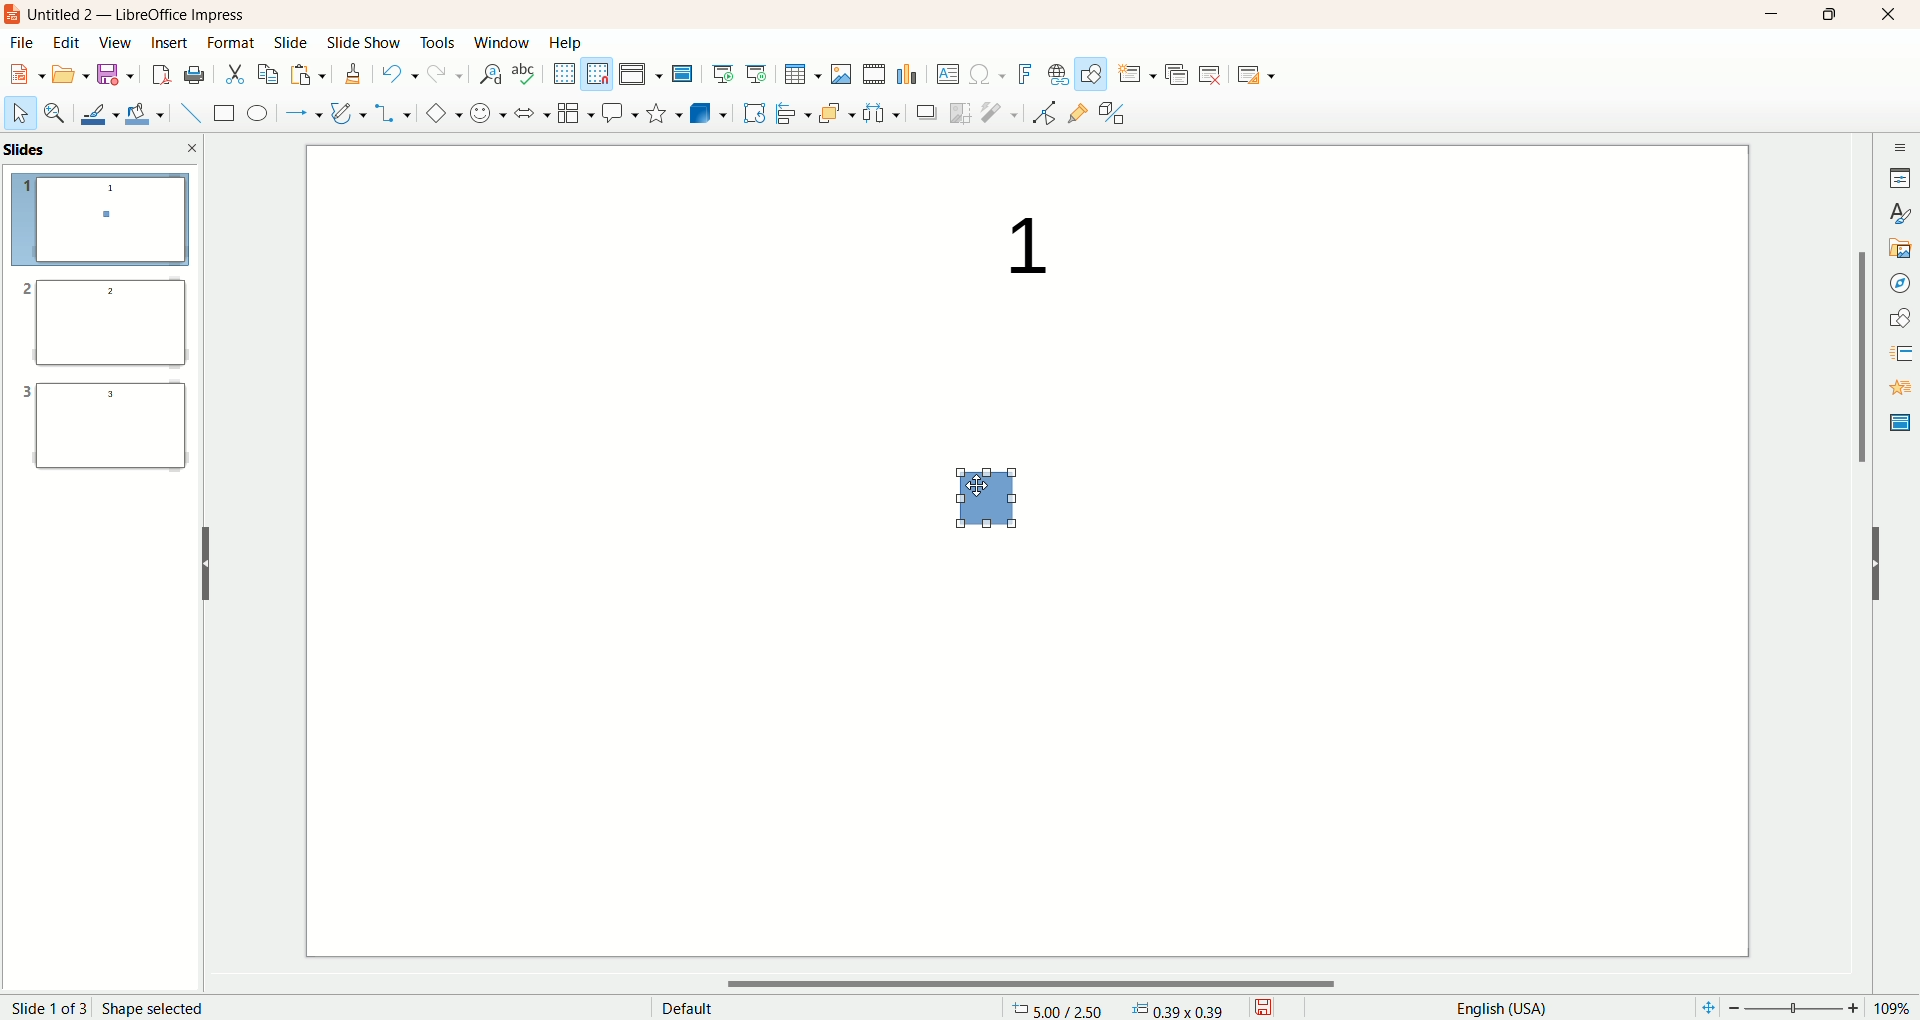 The image size is (1920, 1020). I want to click on connectors, so click(393, 113).